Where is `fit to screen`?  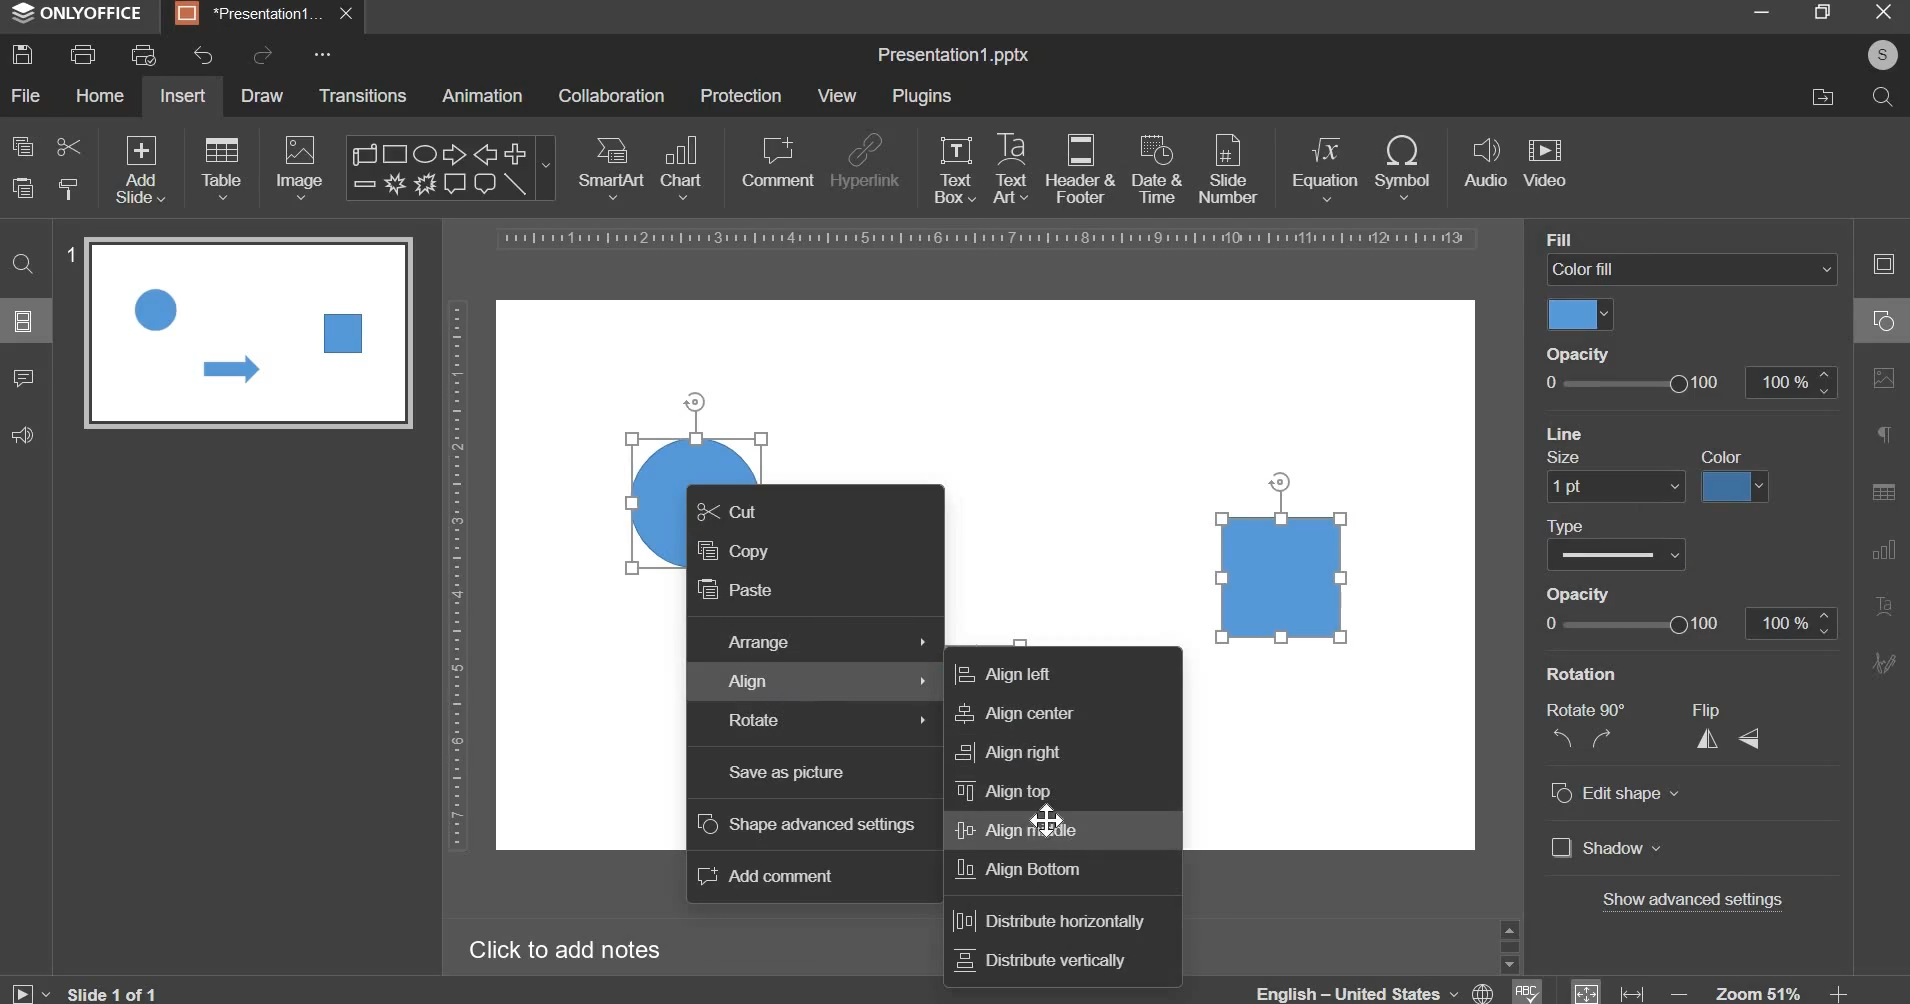 fit to screen is located at coordinates (1587, 990).